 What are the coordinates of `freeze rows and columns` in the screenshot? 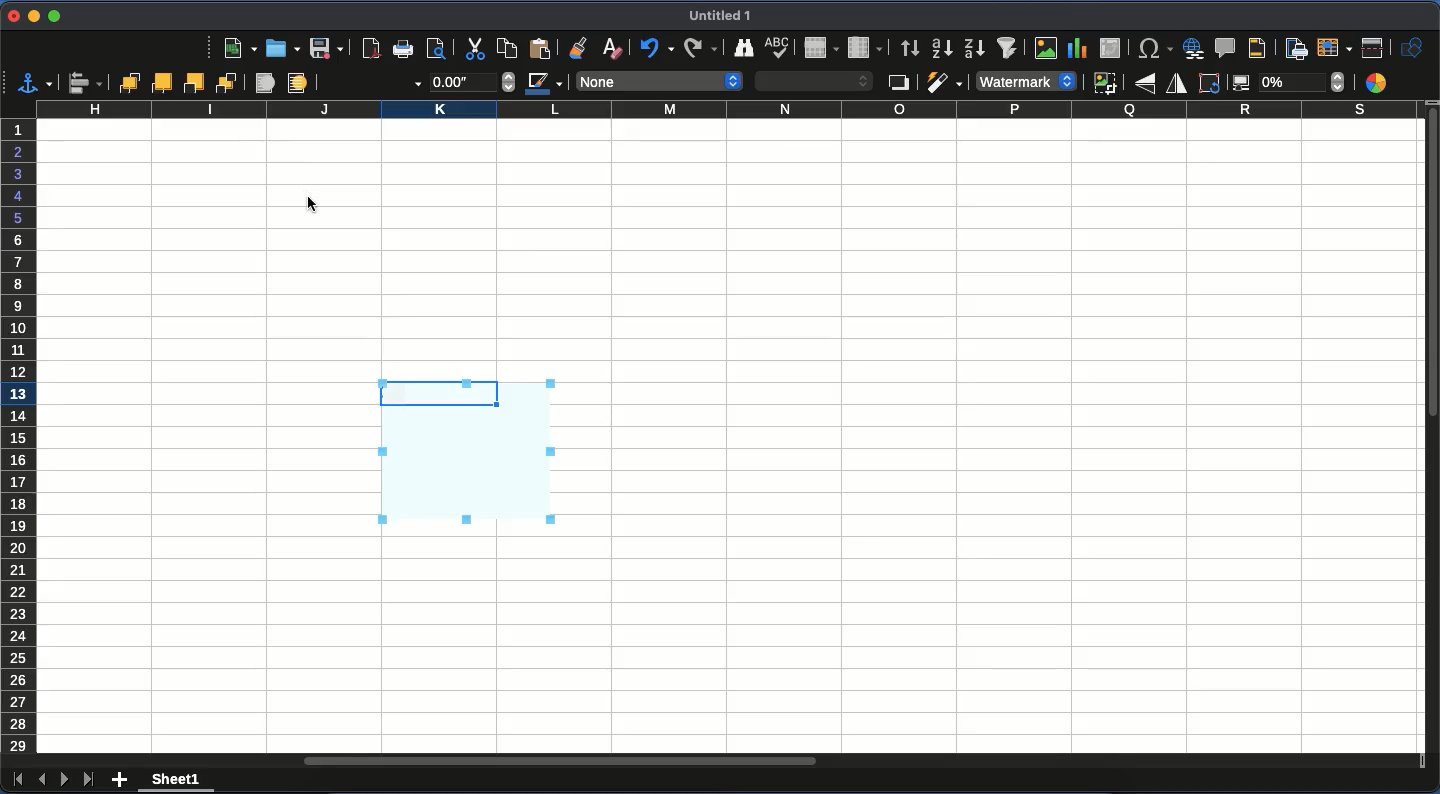 It's located at (1334, 47).